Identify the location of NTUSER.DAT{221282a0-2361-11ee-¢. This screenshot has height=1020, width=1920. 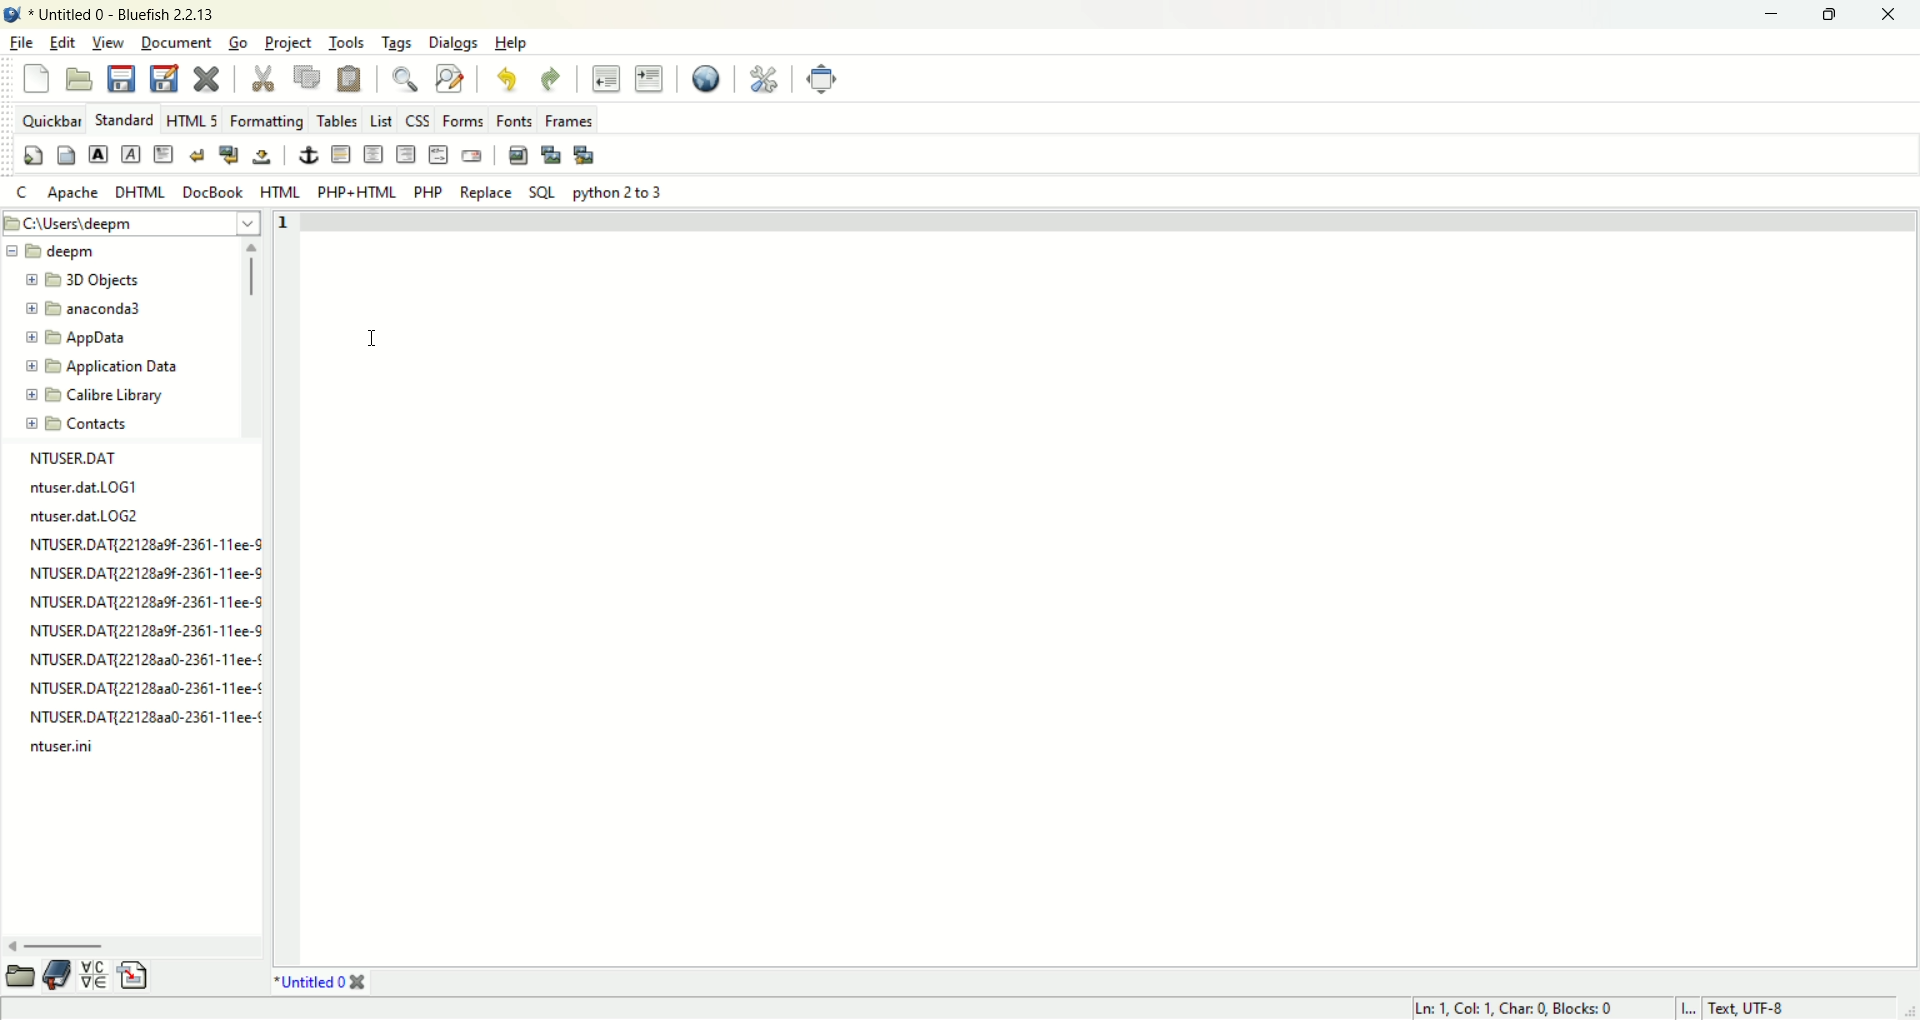
(146, 722).